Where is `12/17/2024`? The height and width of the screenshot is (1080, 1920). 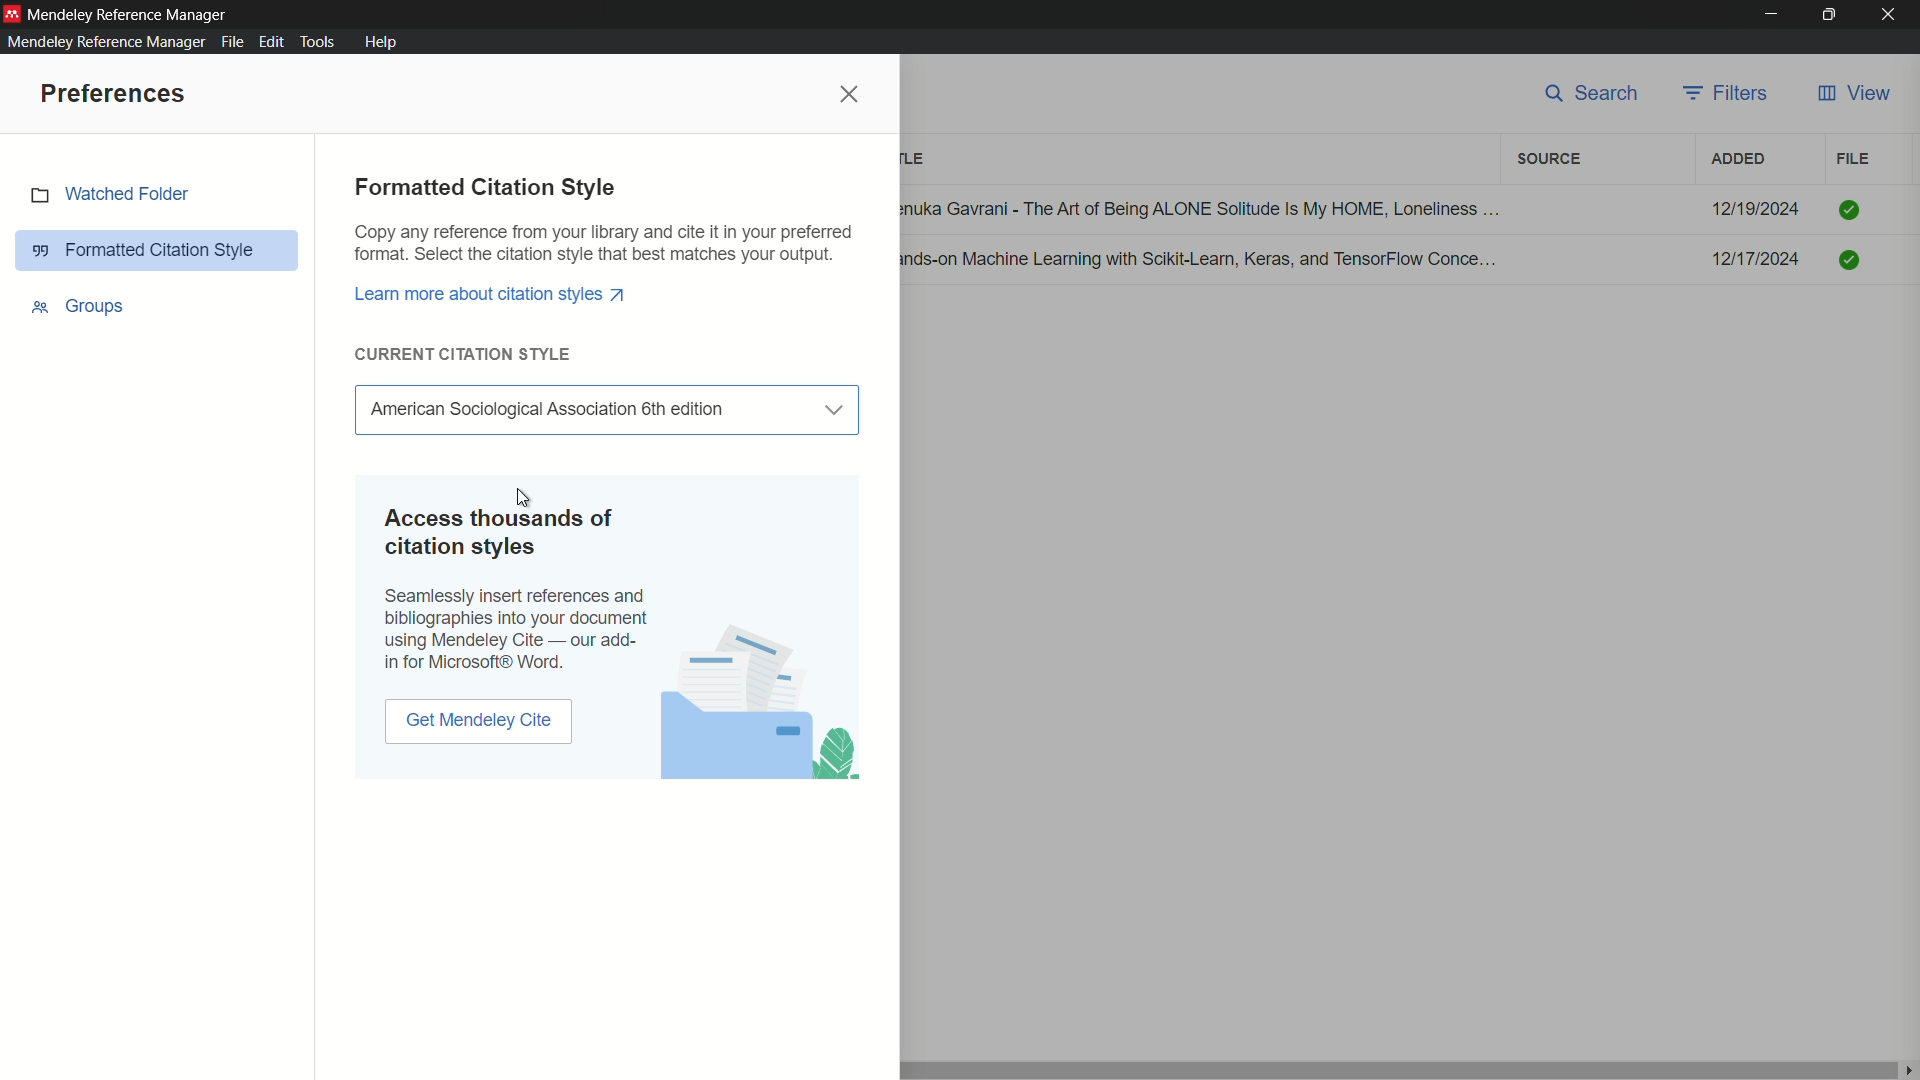 12/17/2024 is located at coordinates (1756, 259).